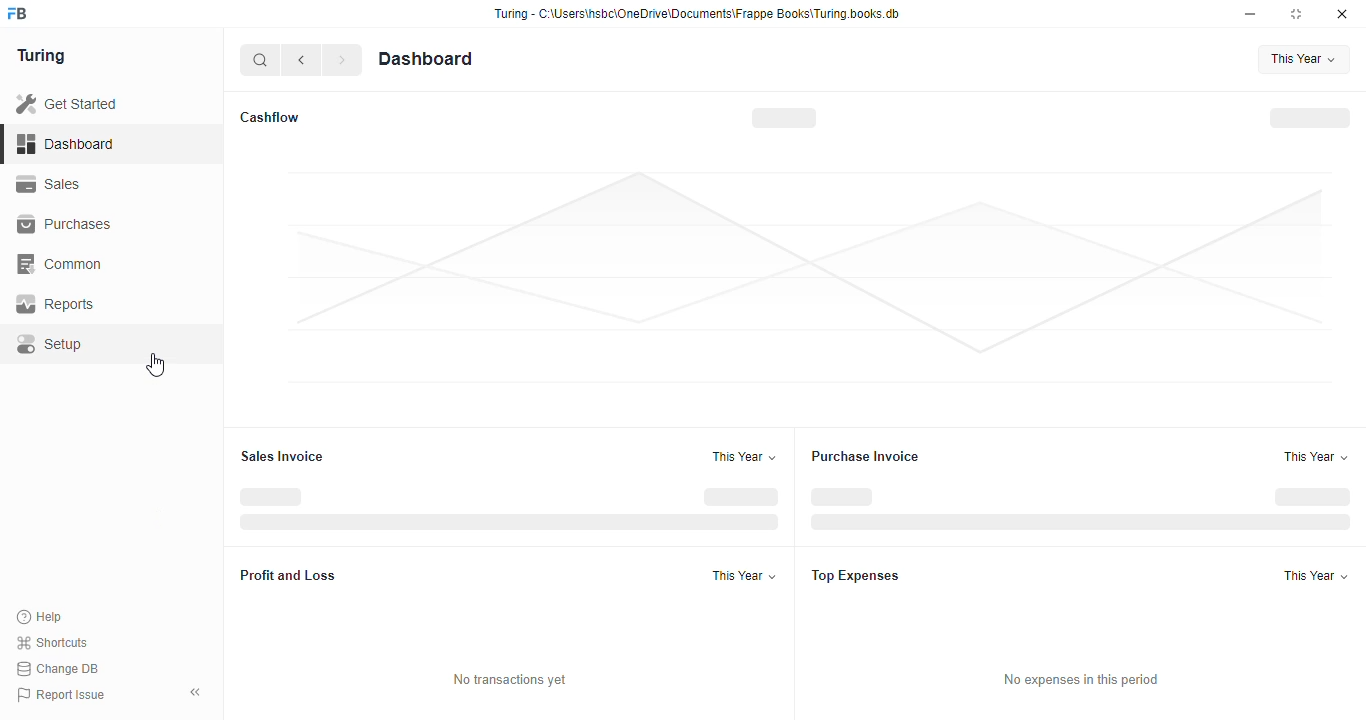  Describe the element at coordinates (196, 692) in the screenshot. I see `toggle sidebar` at that location.